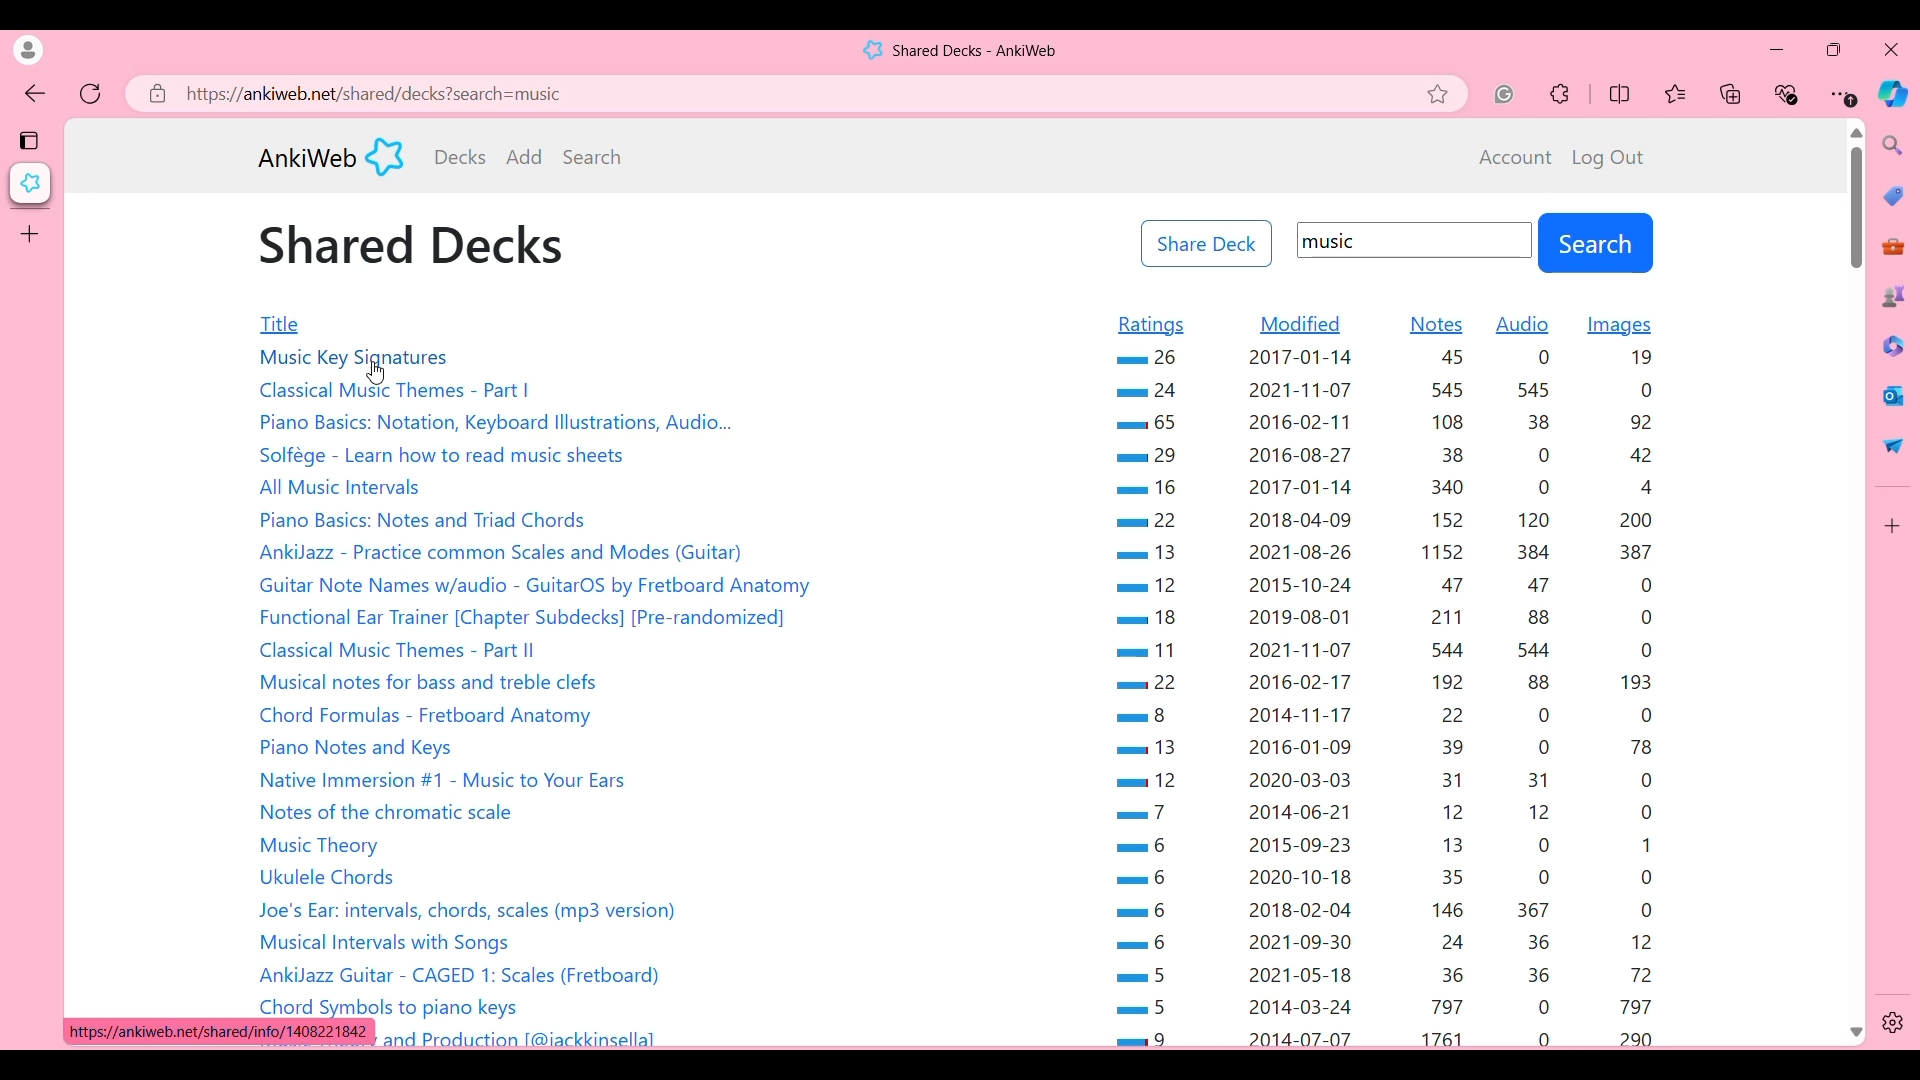 The image size is (1920, 1080). I want to click on Account, so click(1516, 158).